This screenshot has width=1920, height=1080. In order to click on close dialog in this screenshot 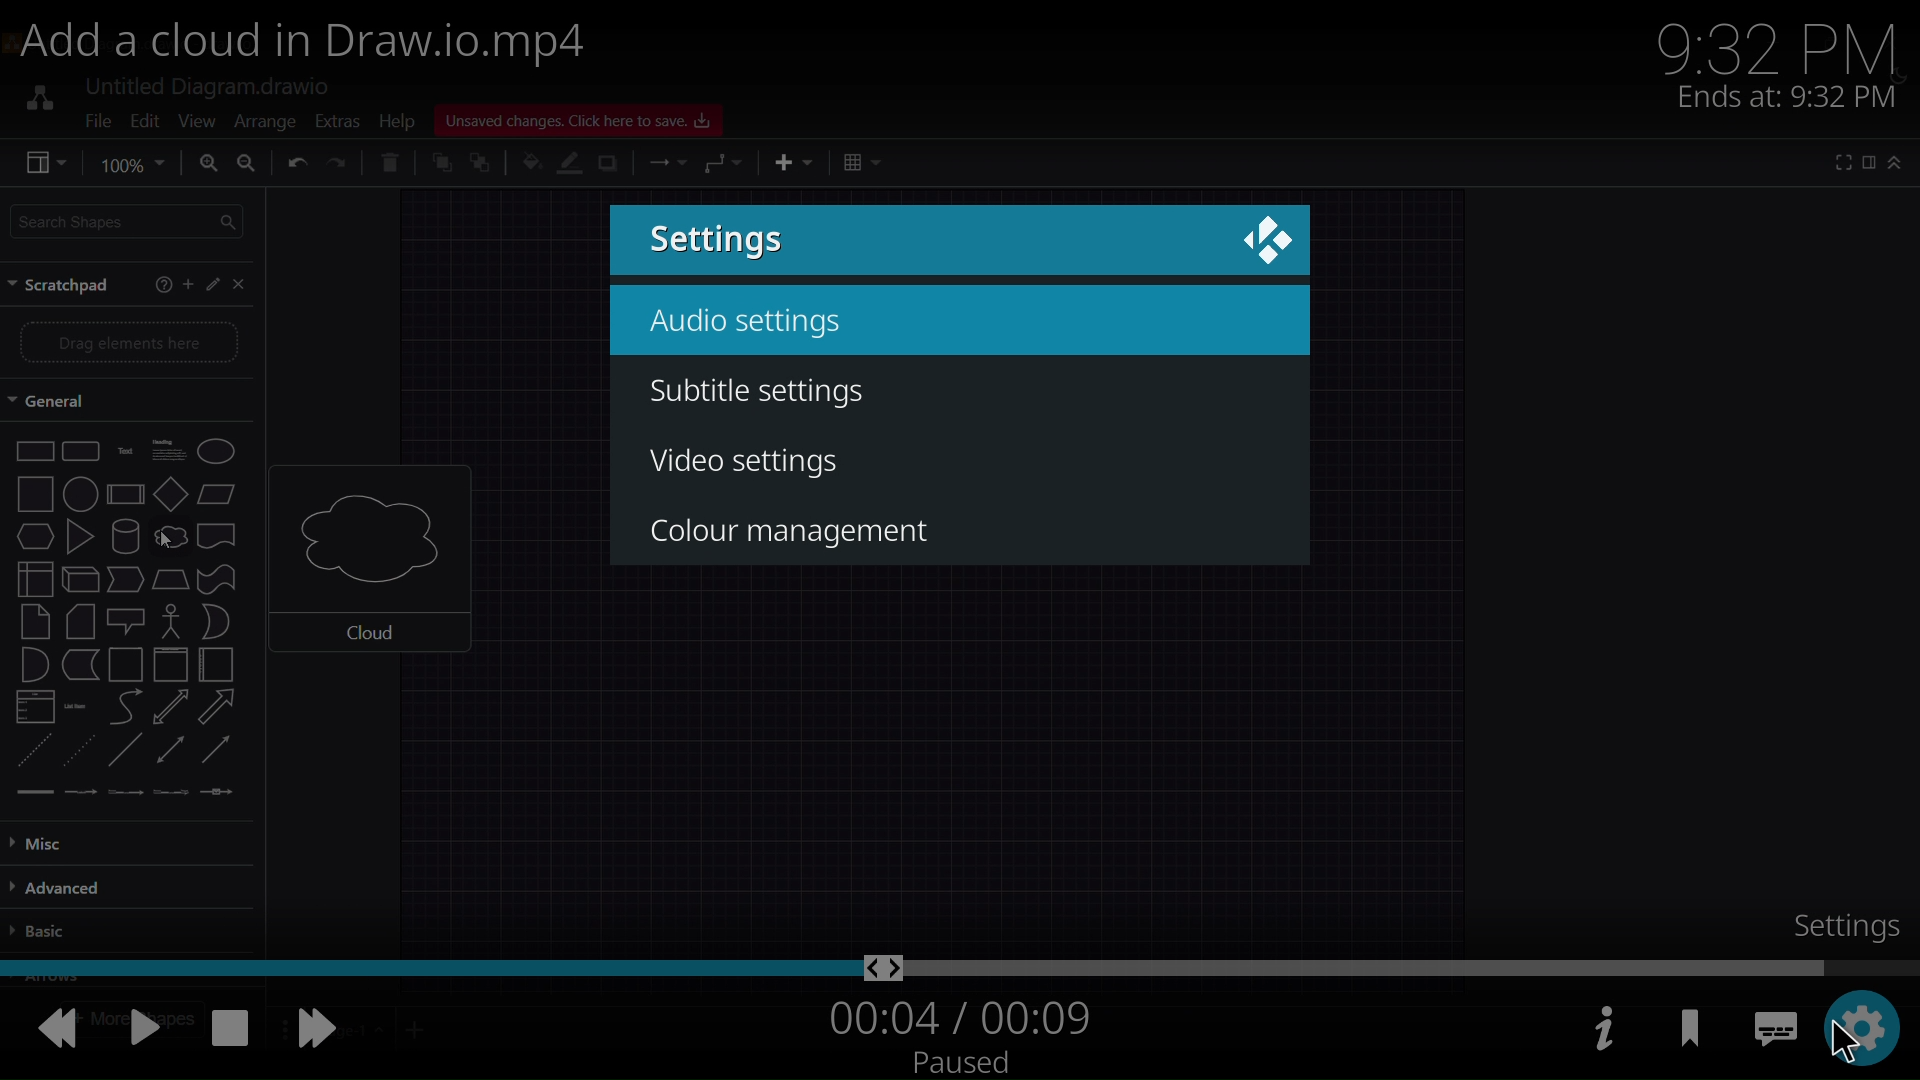, I will do `click(1266, 238)`.